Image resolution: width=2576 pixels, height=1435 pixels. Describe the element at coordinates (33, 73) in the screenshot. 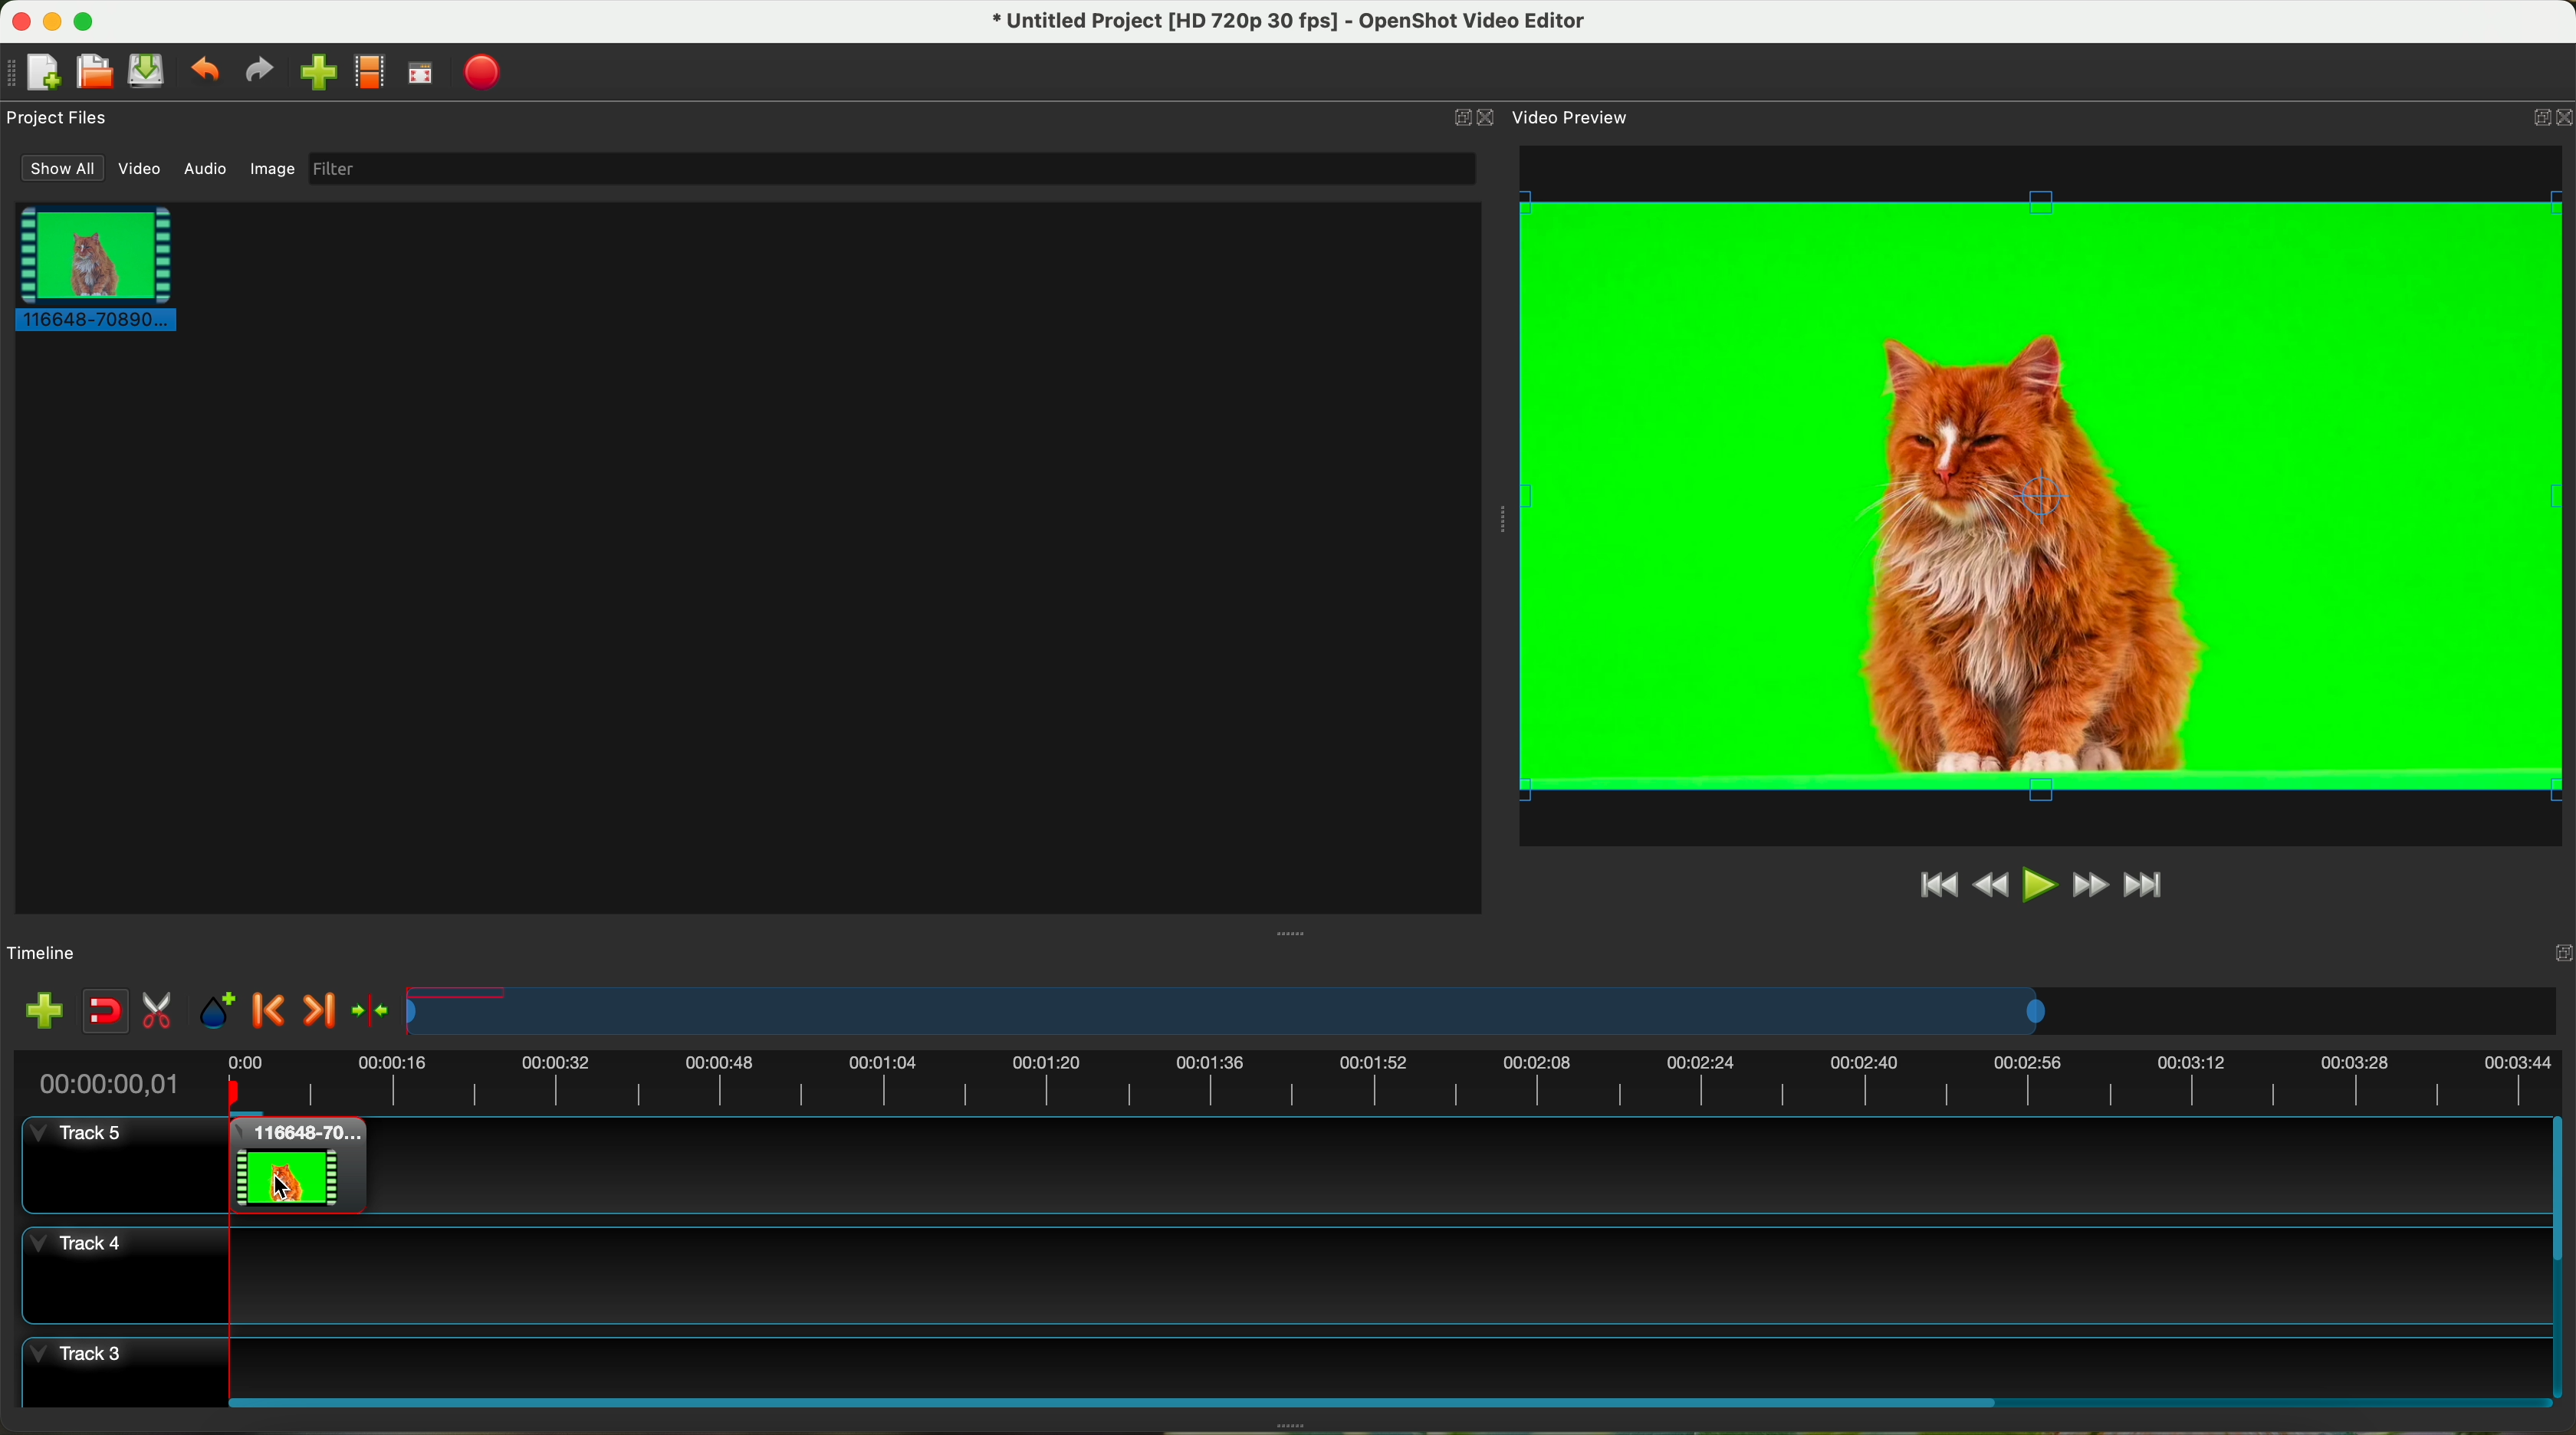

I see `new project` at that location.